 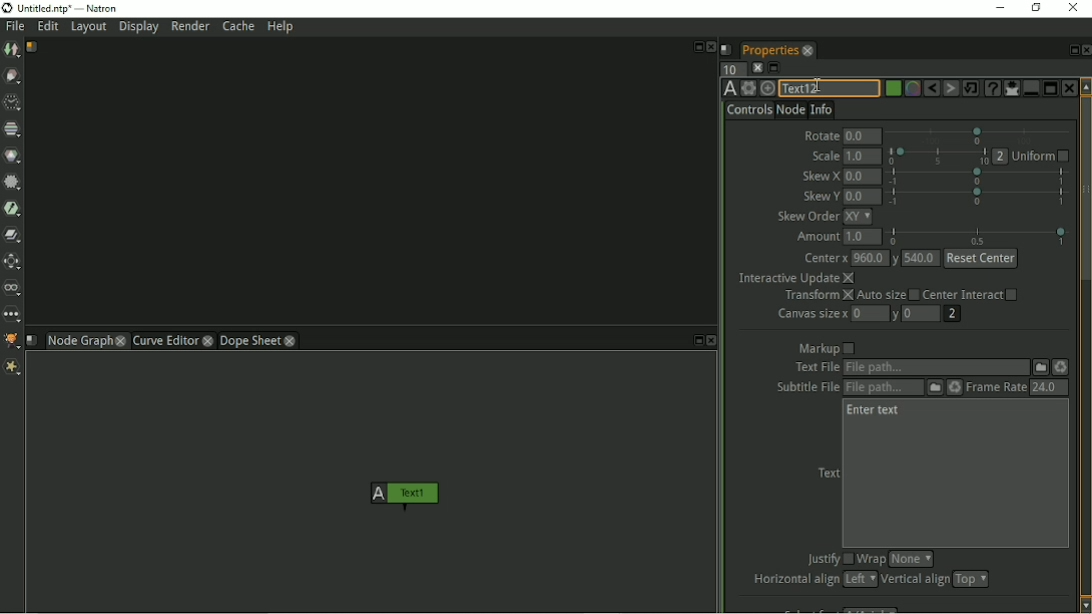 I want to click on Script name, so click(x=32, y=340).